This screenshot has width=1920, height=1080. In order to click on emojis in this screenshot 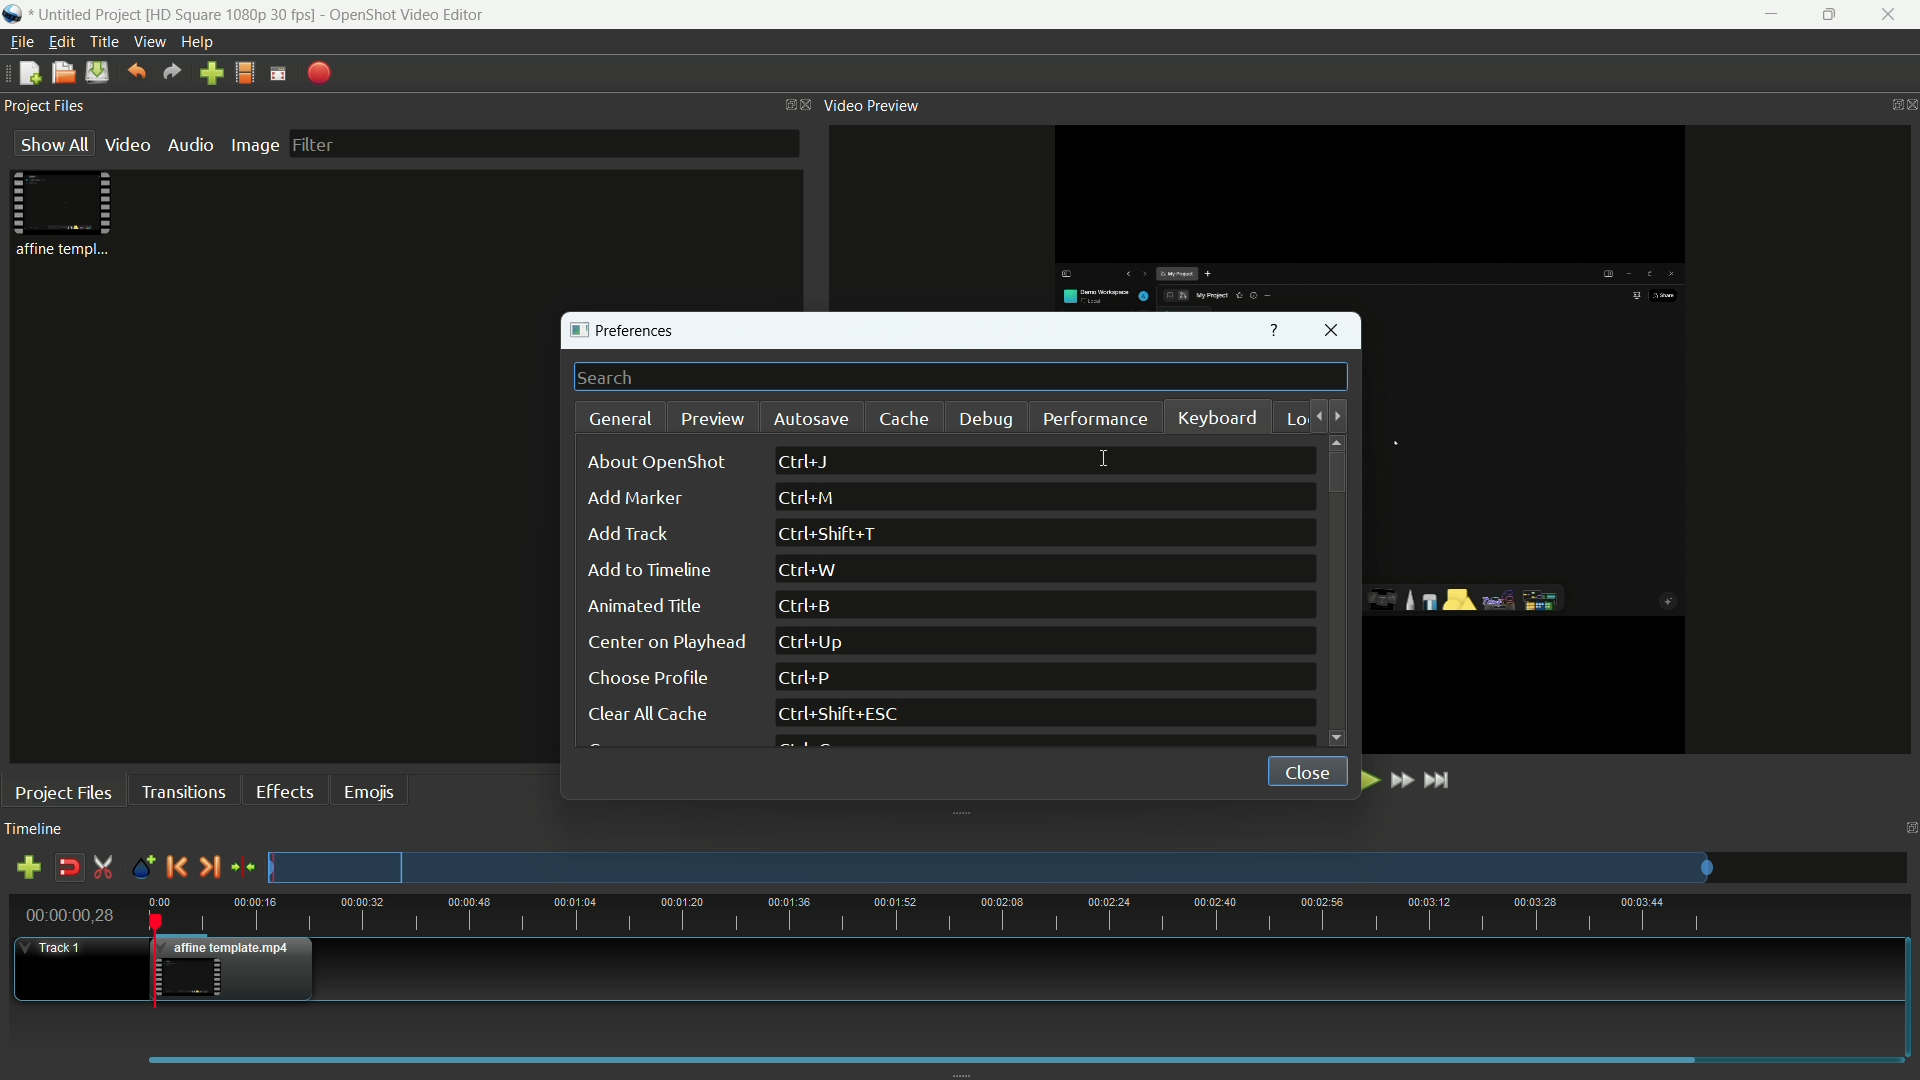, I will do `click(371, 790)`.